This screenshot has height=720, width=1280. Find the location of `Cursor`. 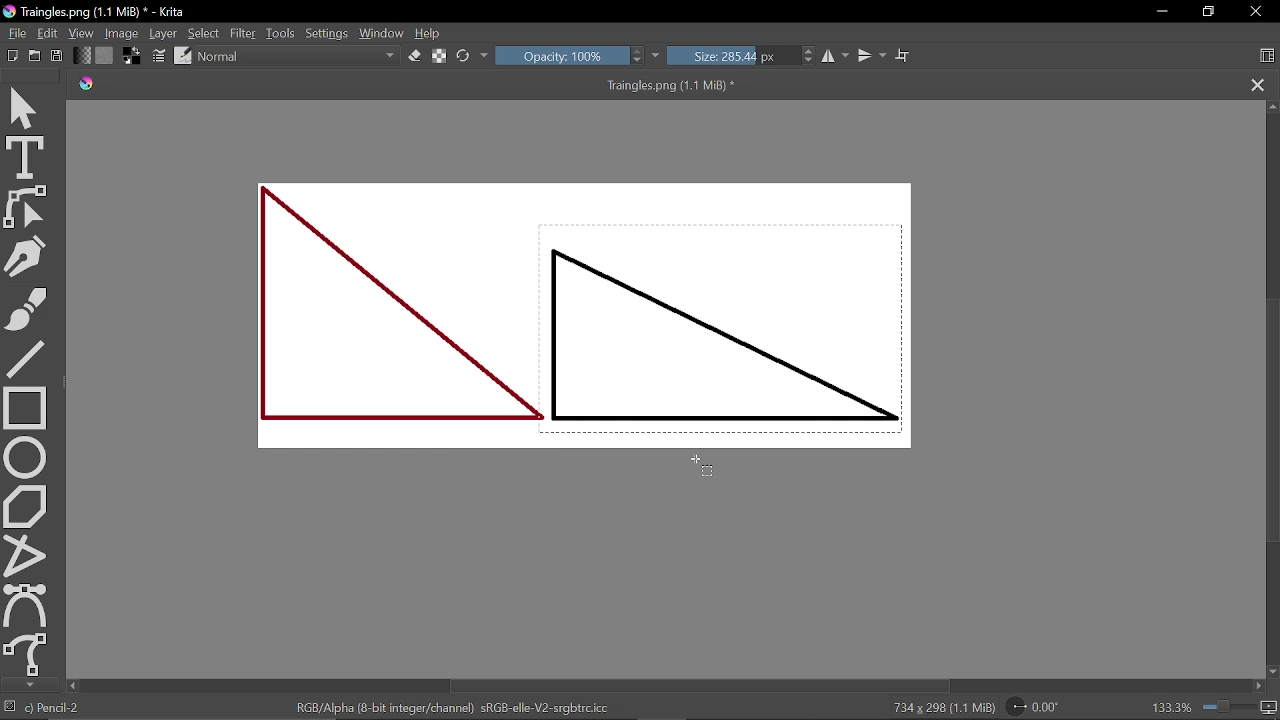

Cursor is located at coordinates (713, 472).